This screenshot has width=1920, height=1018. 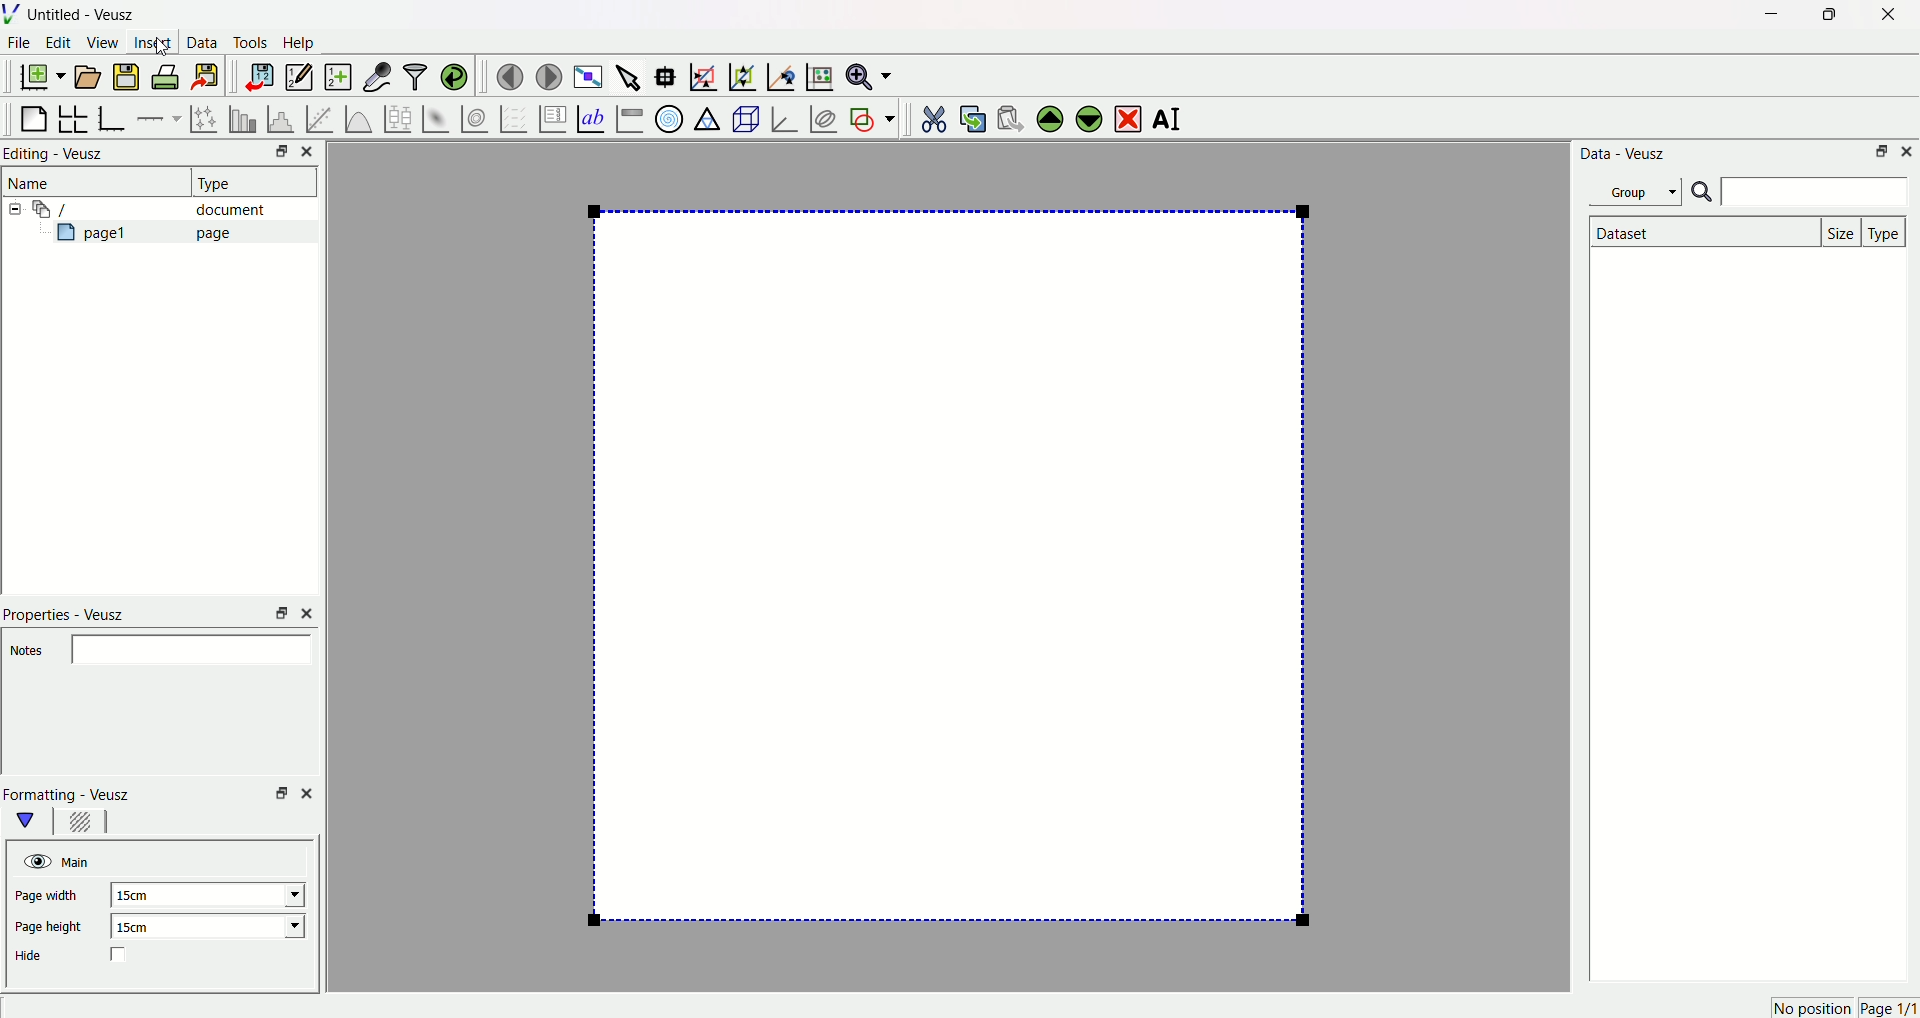 I want to click on Editing - Veusz, so click(x=58, y=155).